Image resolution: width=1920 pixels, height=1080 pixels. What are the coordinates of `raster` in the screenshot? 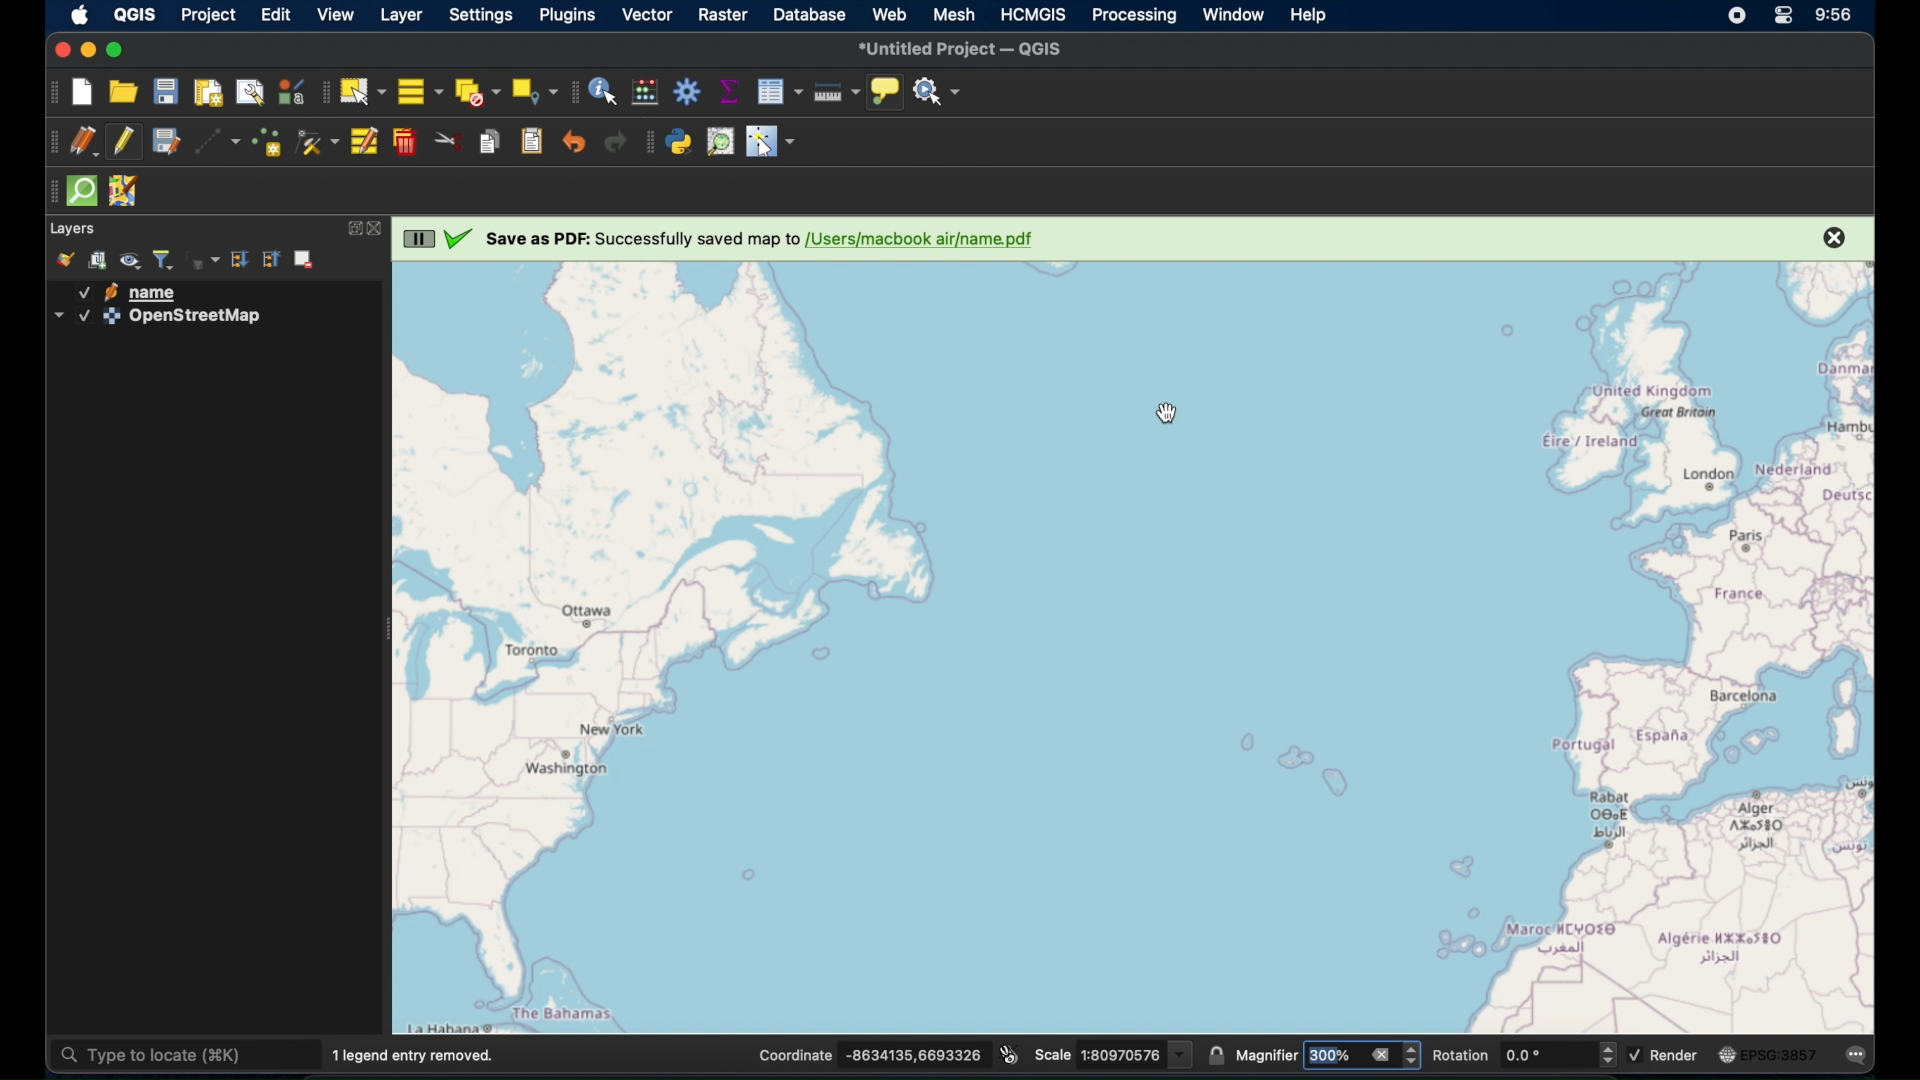 It's located at (723, 15).